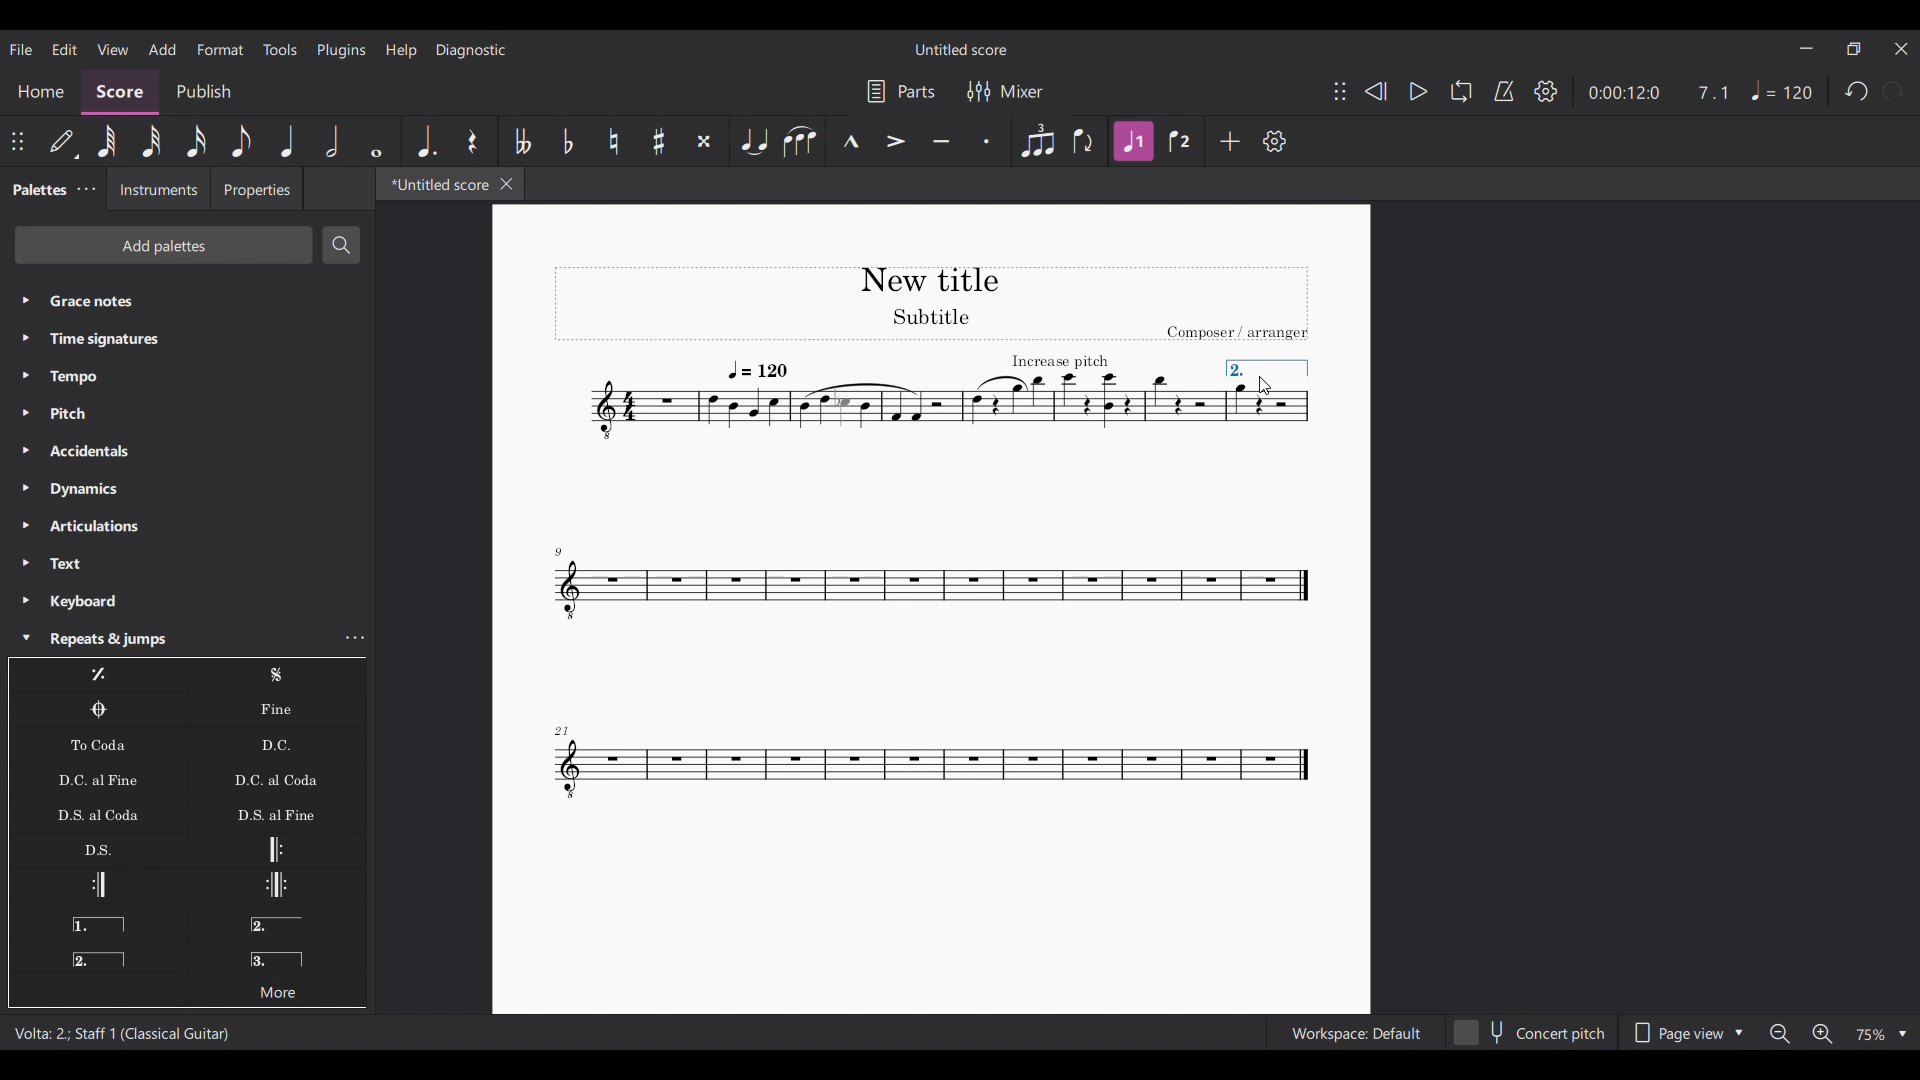 Image resolution: width=1920 pixels, height=1080 pixels. Describe the element at coordinates (754, 141) in the screenshot. I see `Tie` at that location.